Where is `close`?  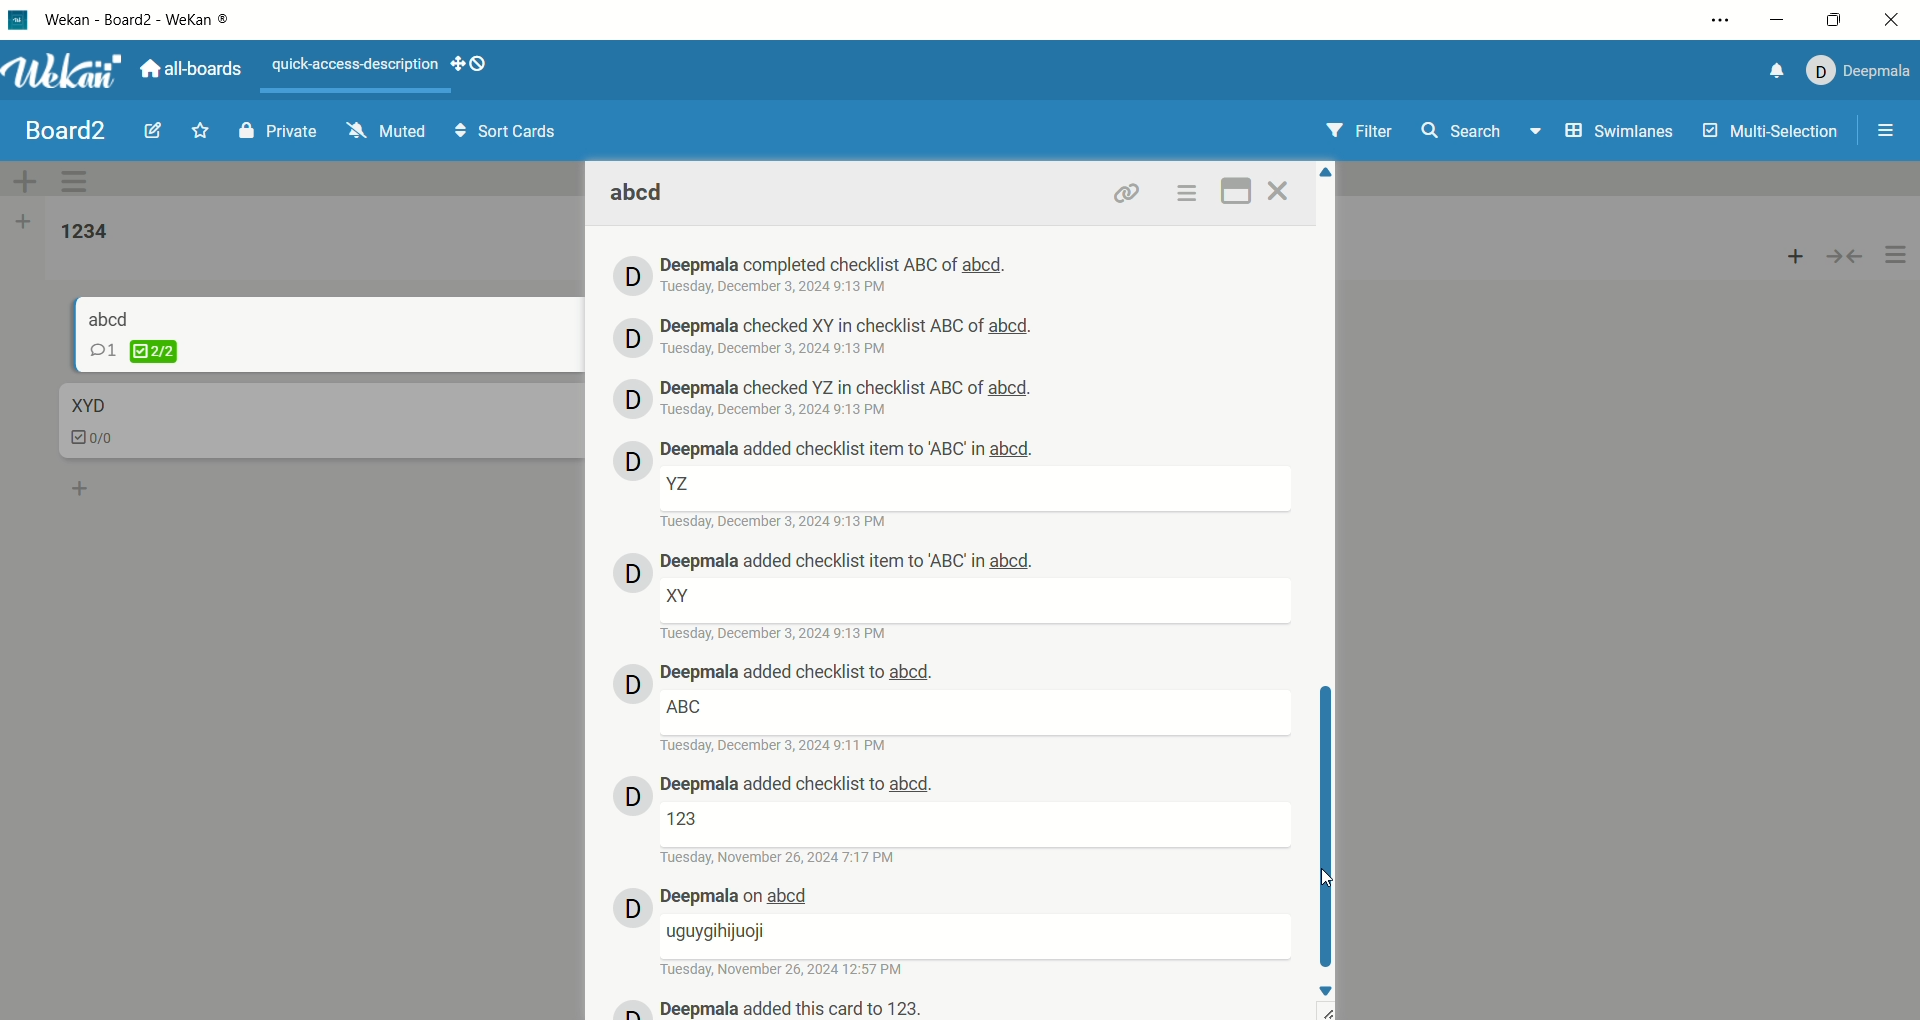
close is located at coordinates (1282, 191).